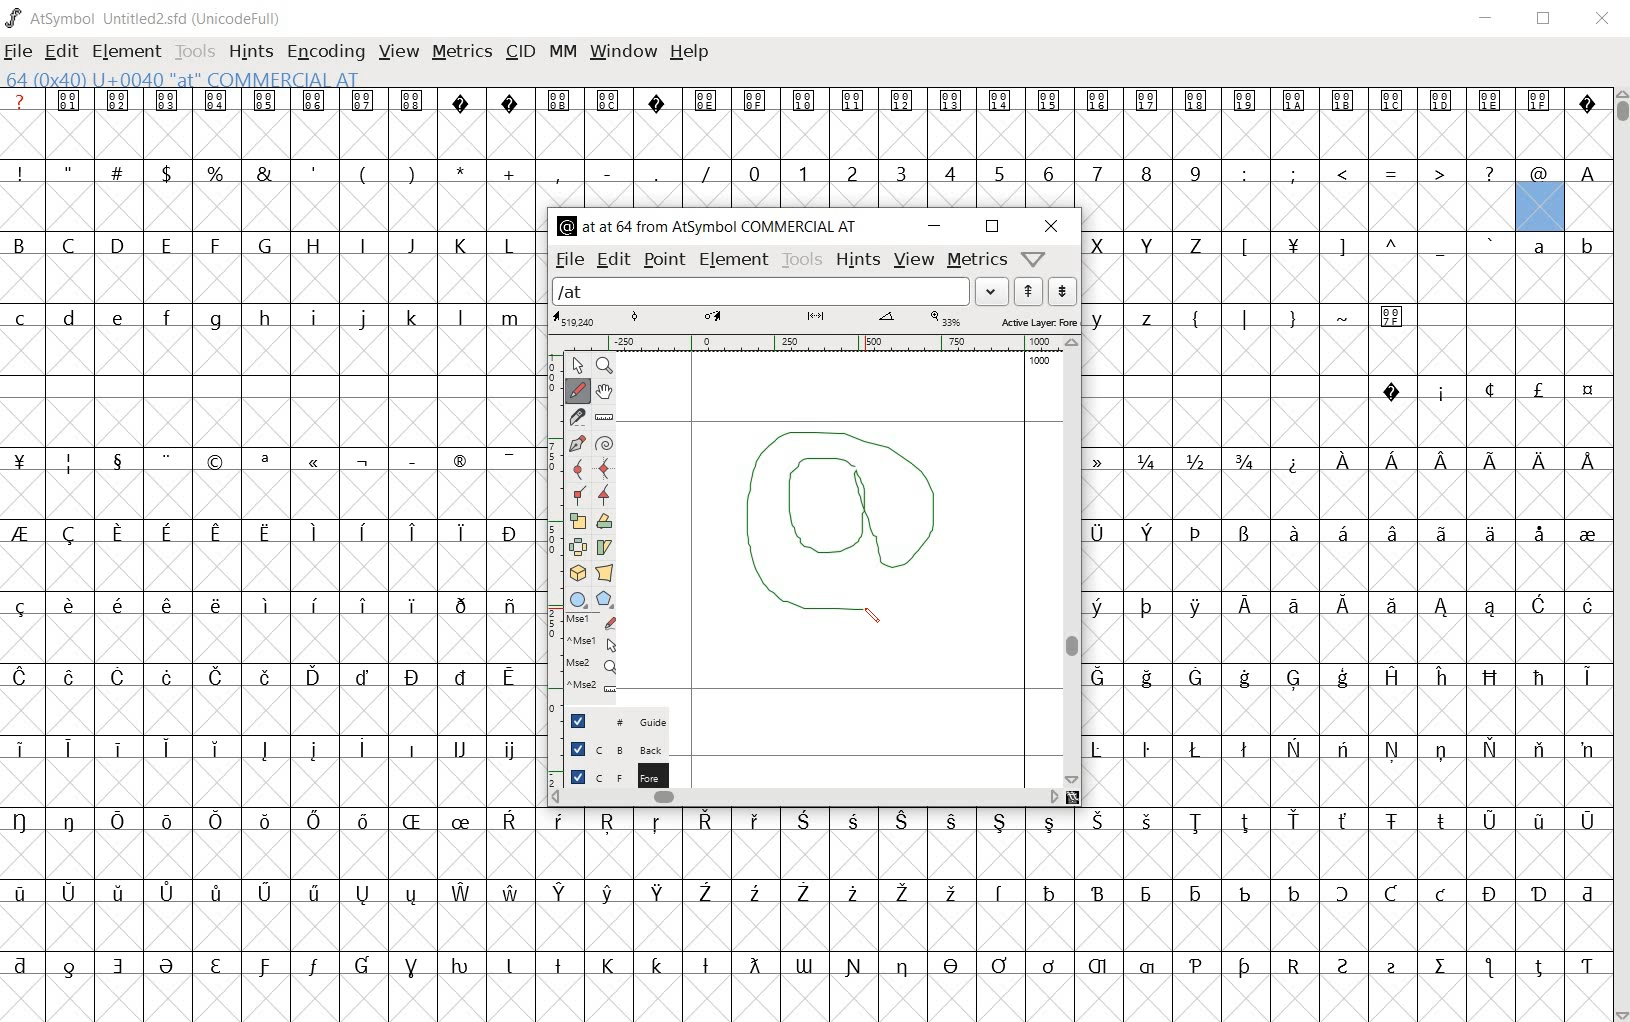  What do you see at coordinates (1491, 23) in the screenshot?
I see `MINIMIZE` at bounding box center [1491, 23].